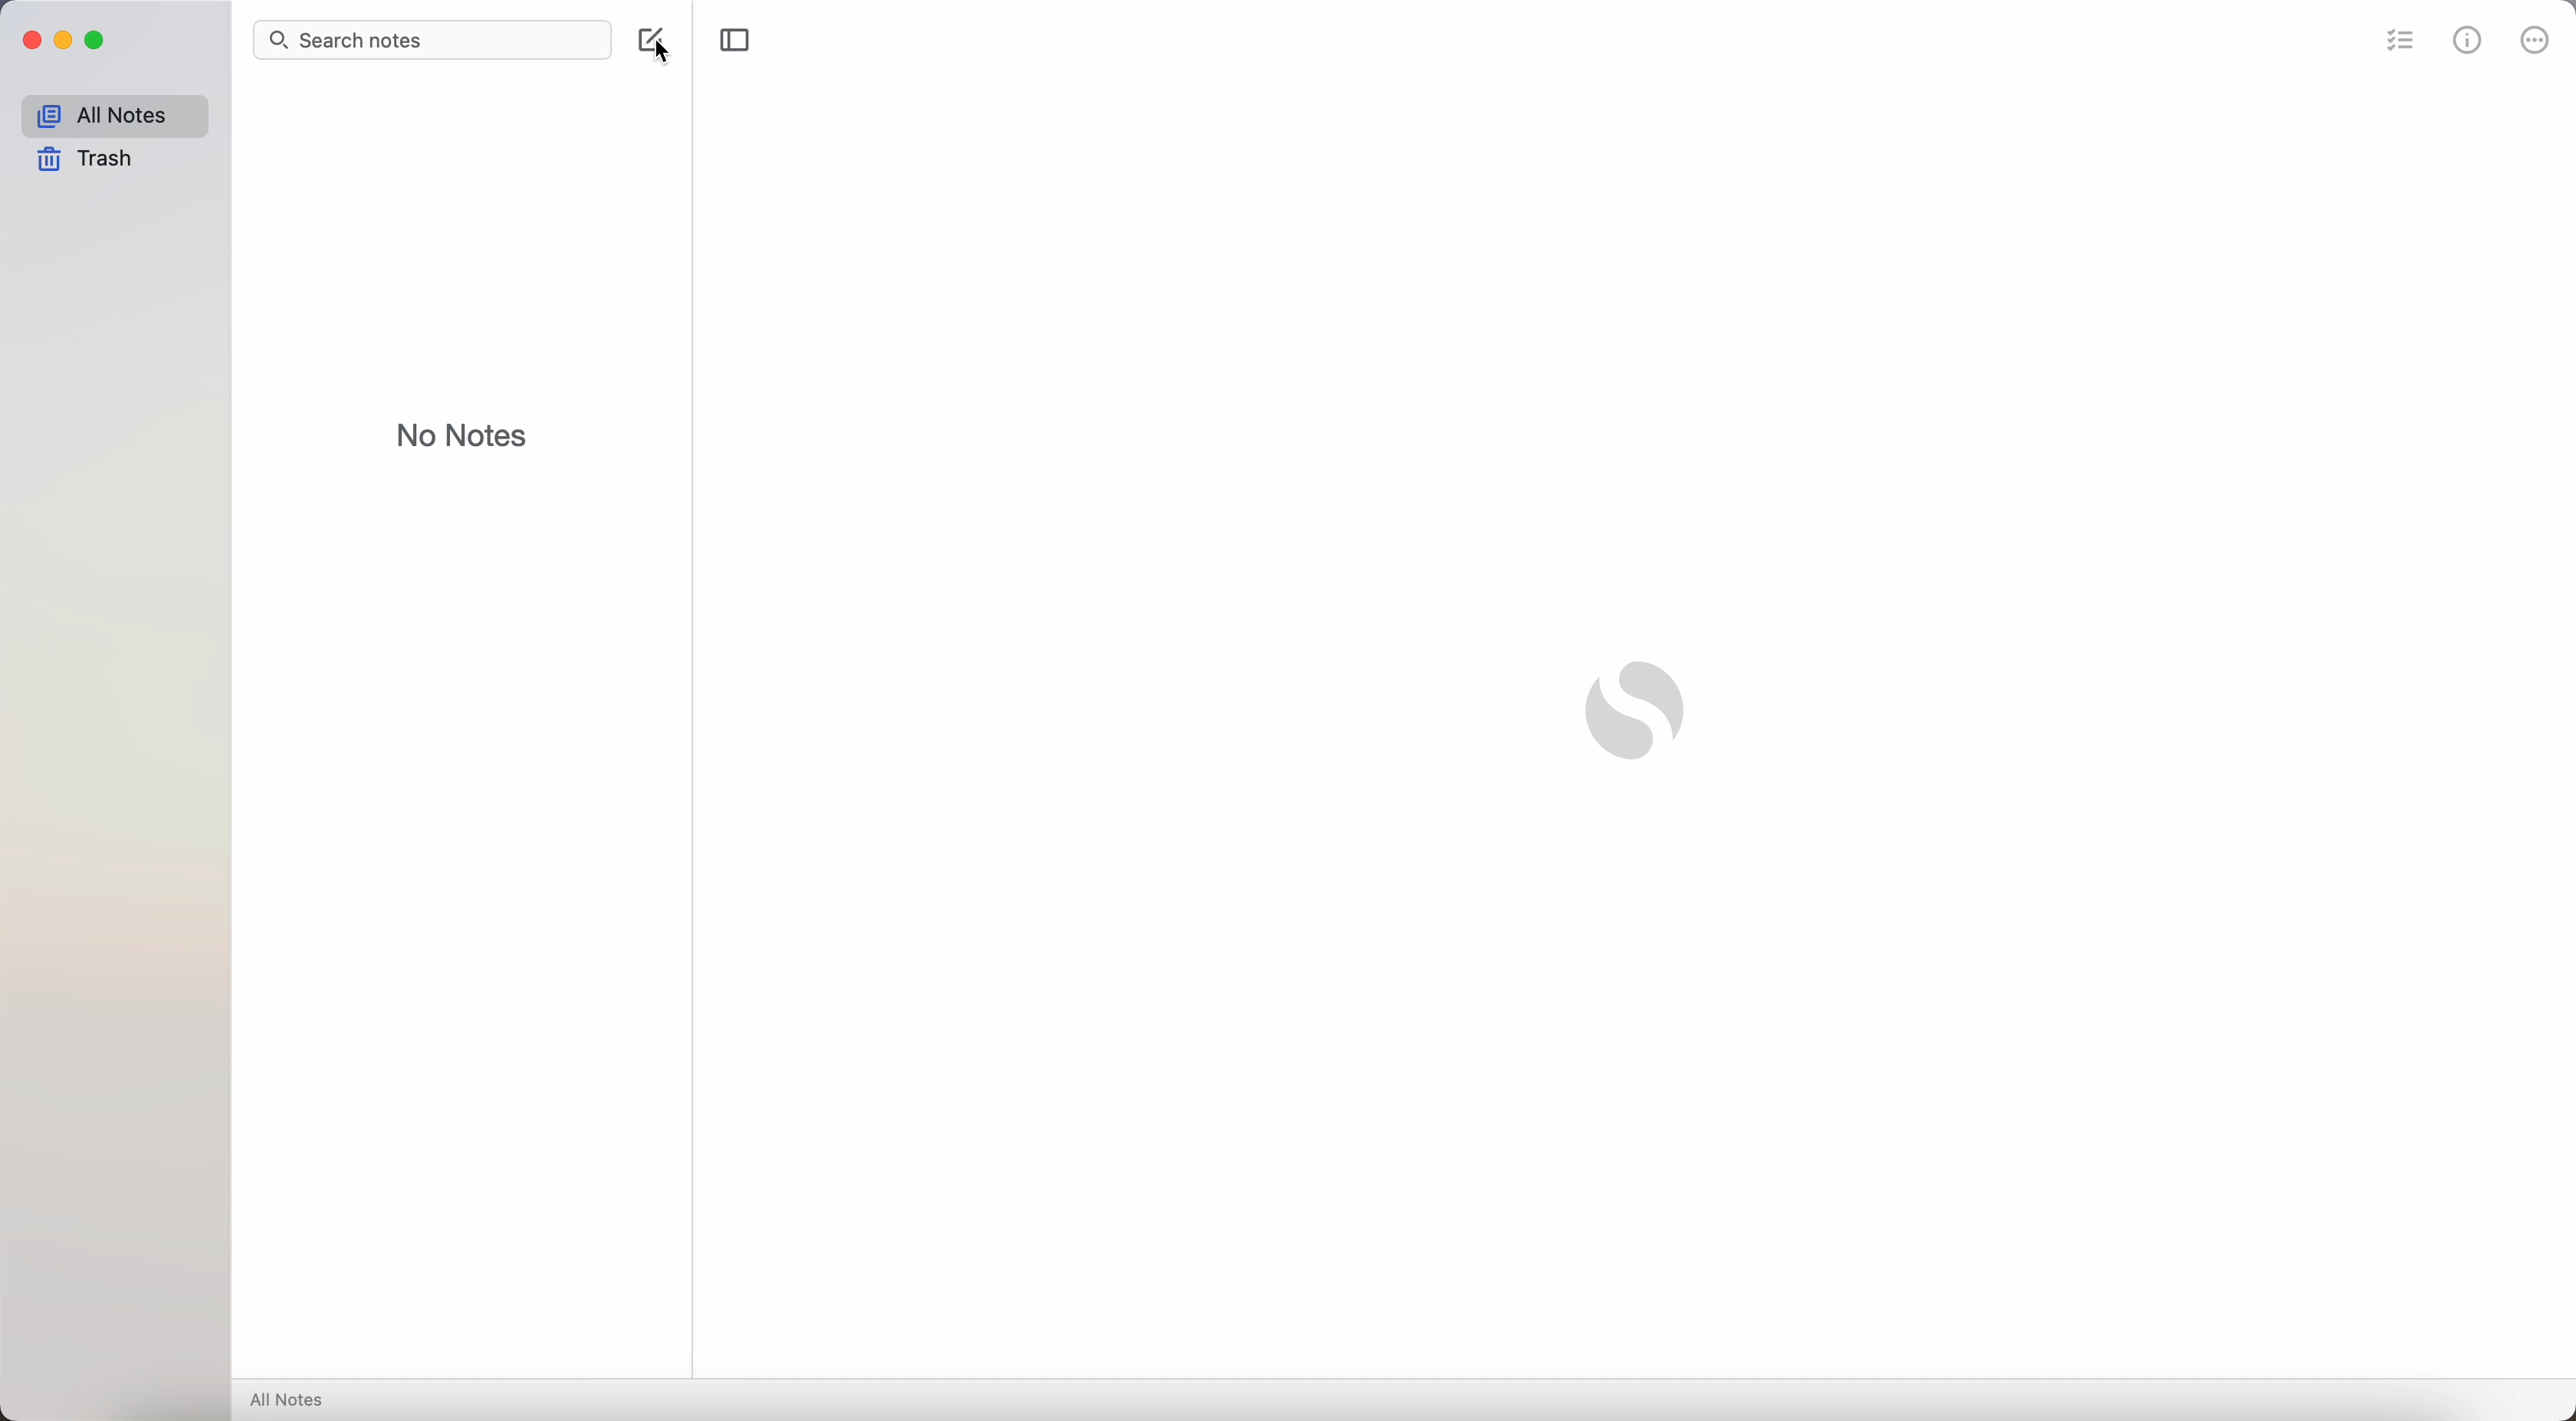 This screenshot has height=1421, width=2576. What do you see at coordinates (63, 41) in the screenshot?
I see `minimize Simplenote` at bounding box center [63, 41].